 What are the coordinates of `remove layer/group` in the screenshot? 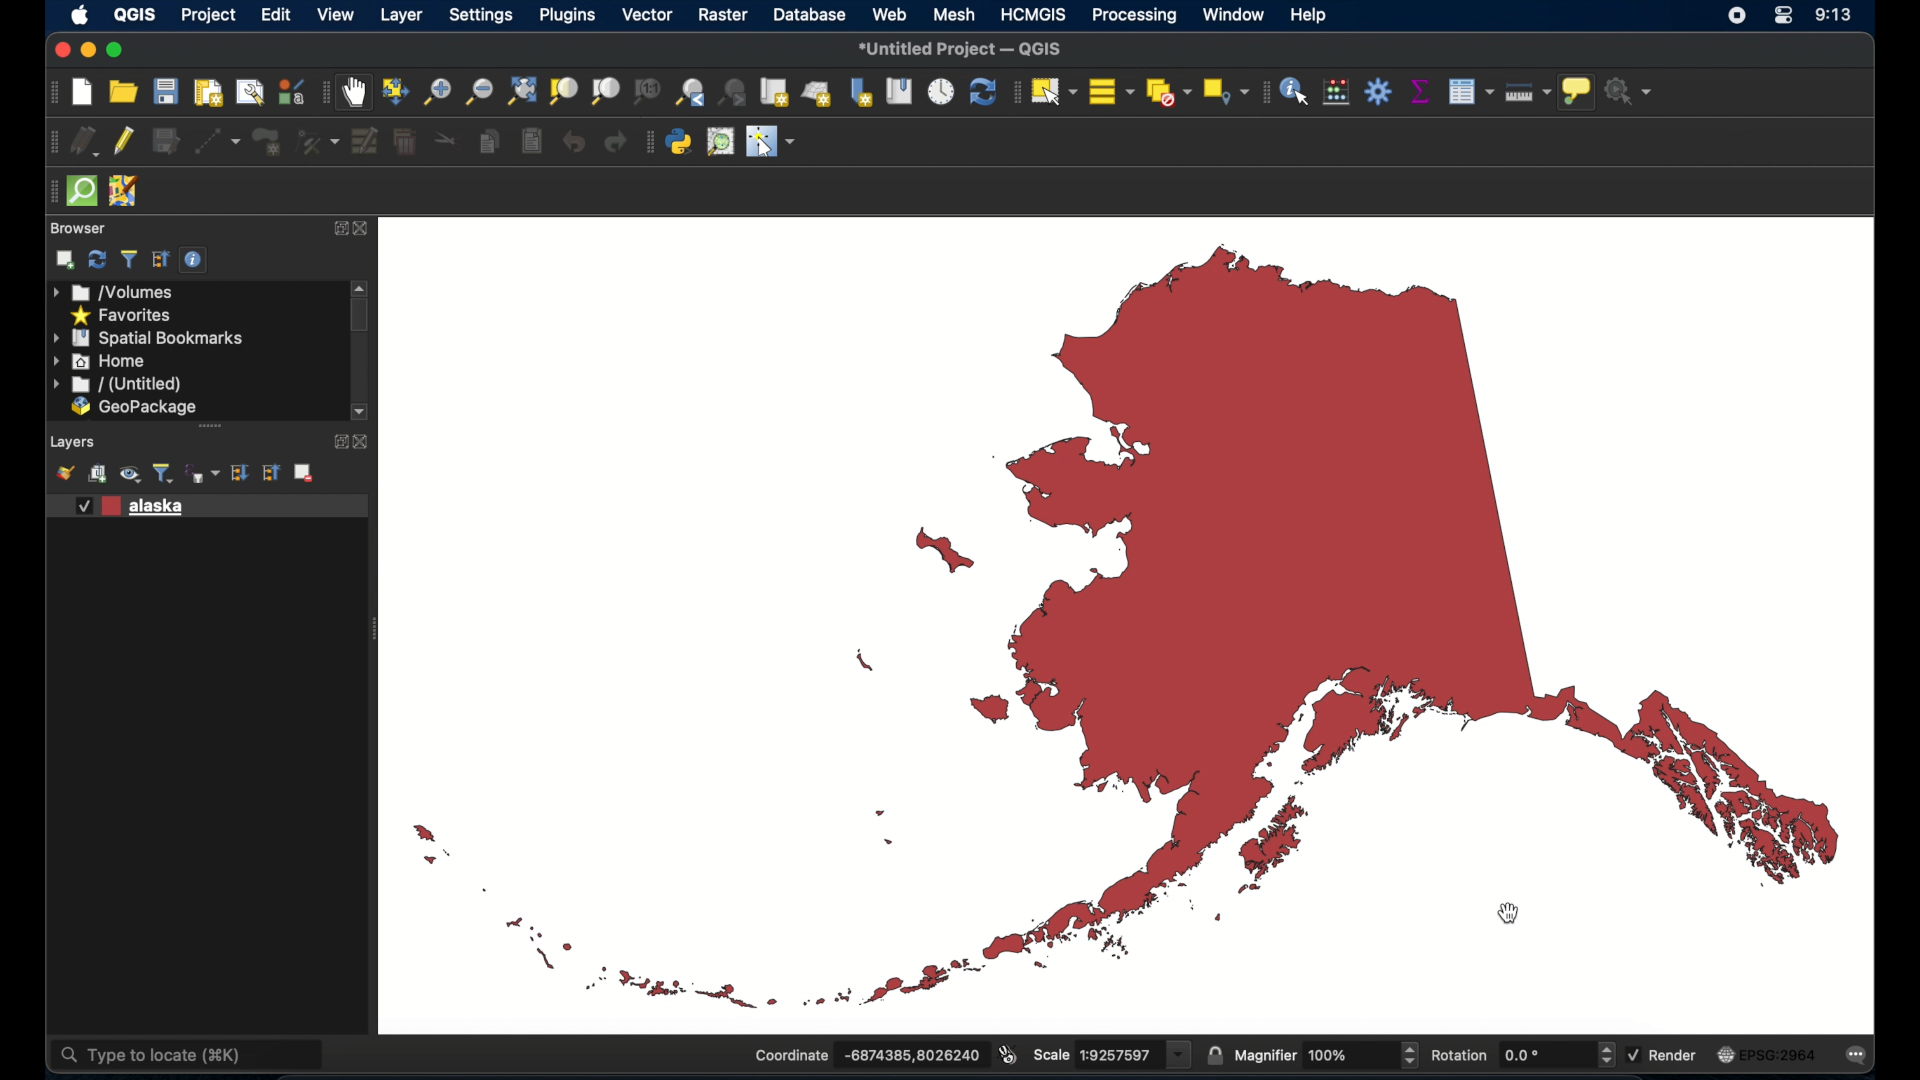 It's located at (304, 473).